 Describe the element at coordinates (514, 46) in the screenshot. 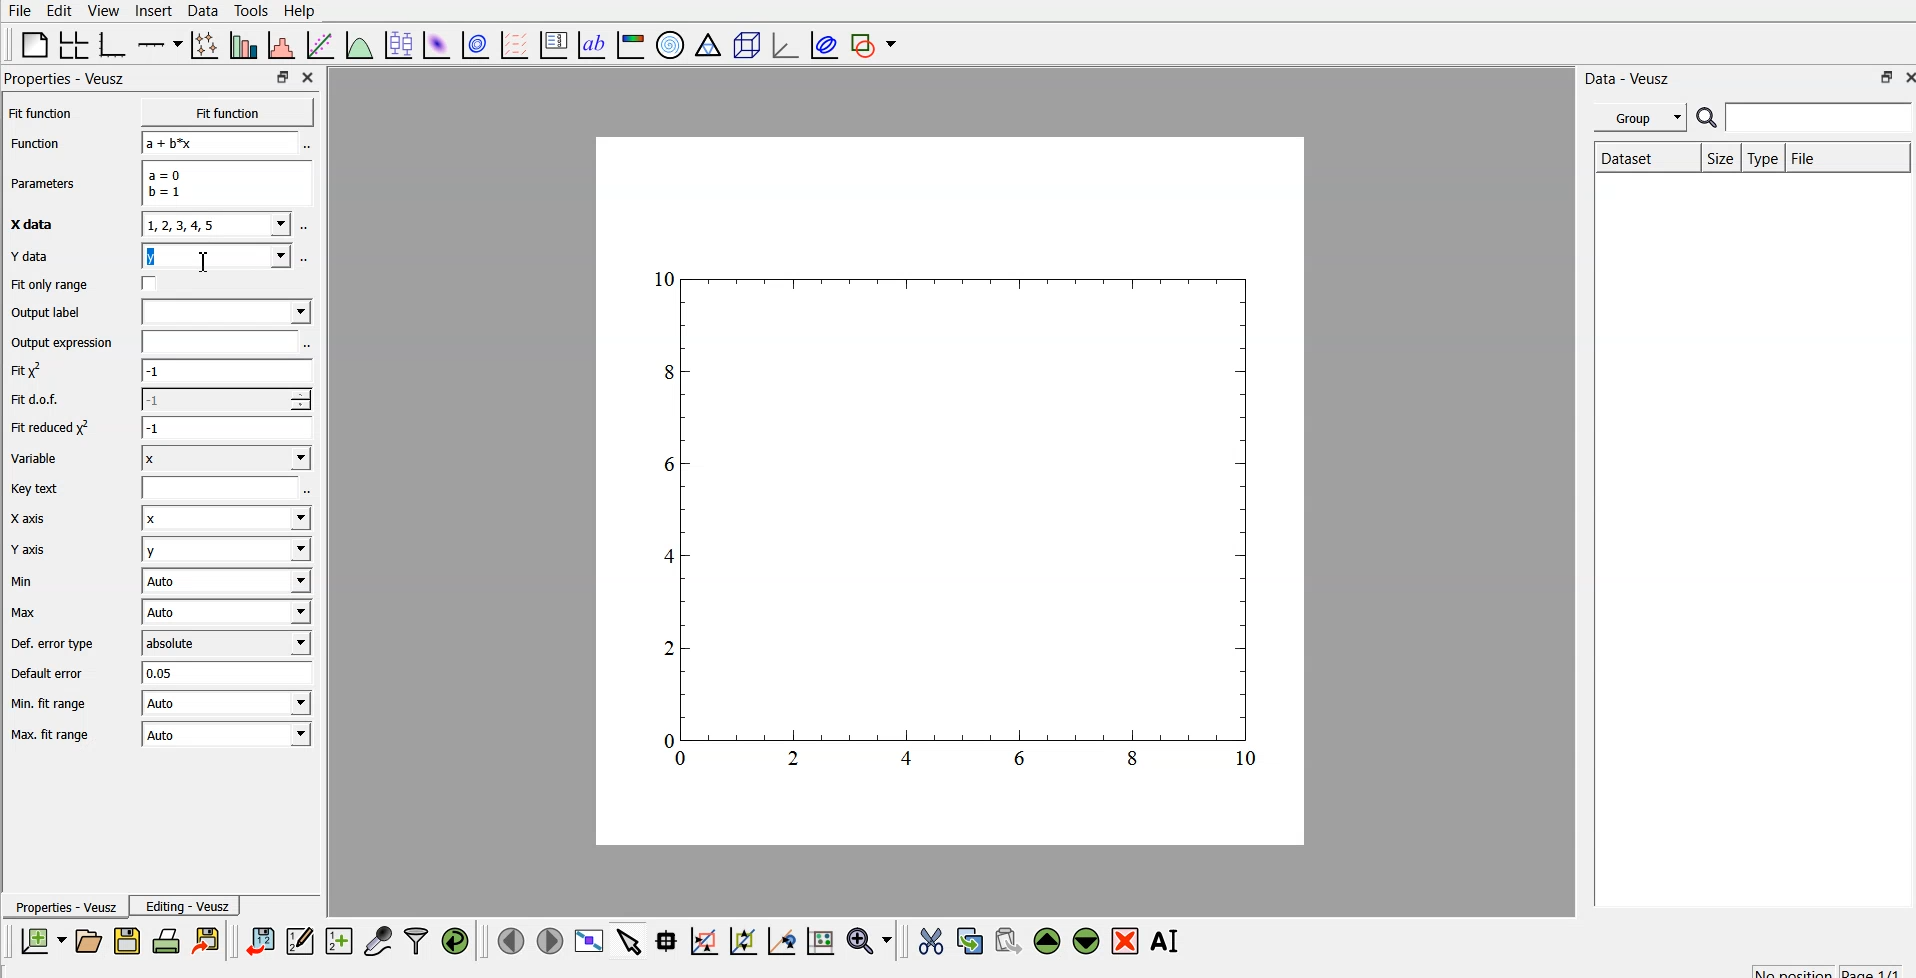

I see `plot a vector field` at that location.